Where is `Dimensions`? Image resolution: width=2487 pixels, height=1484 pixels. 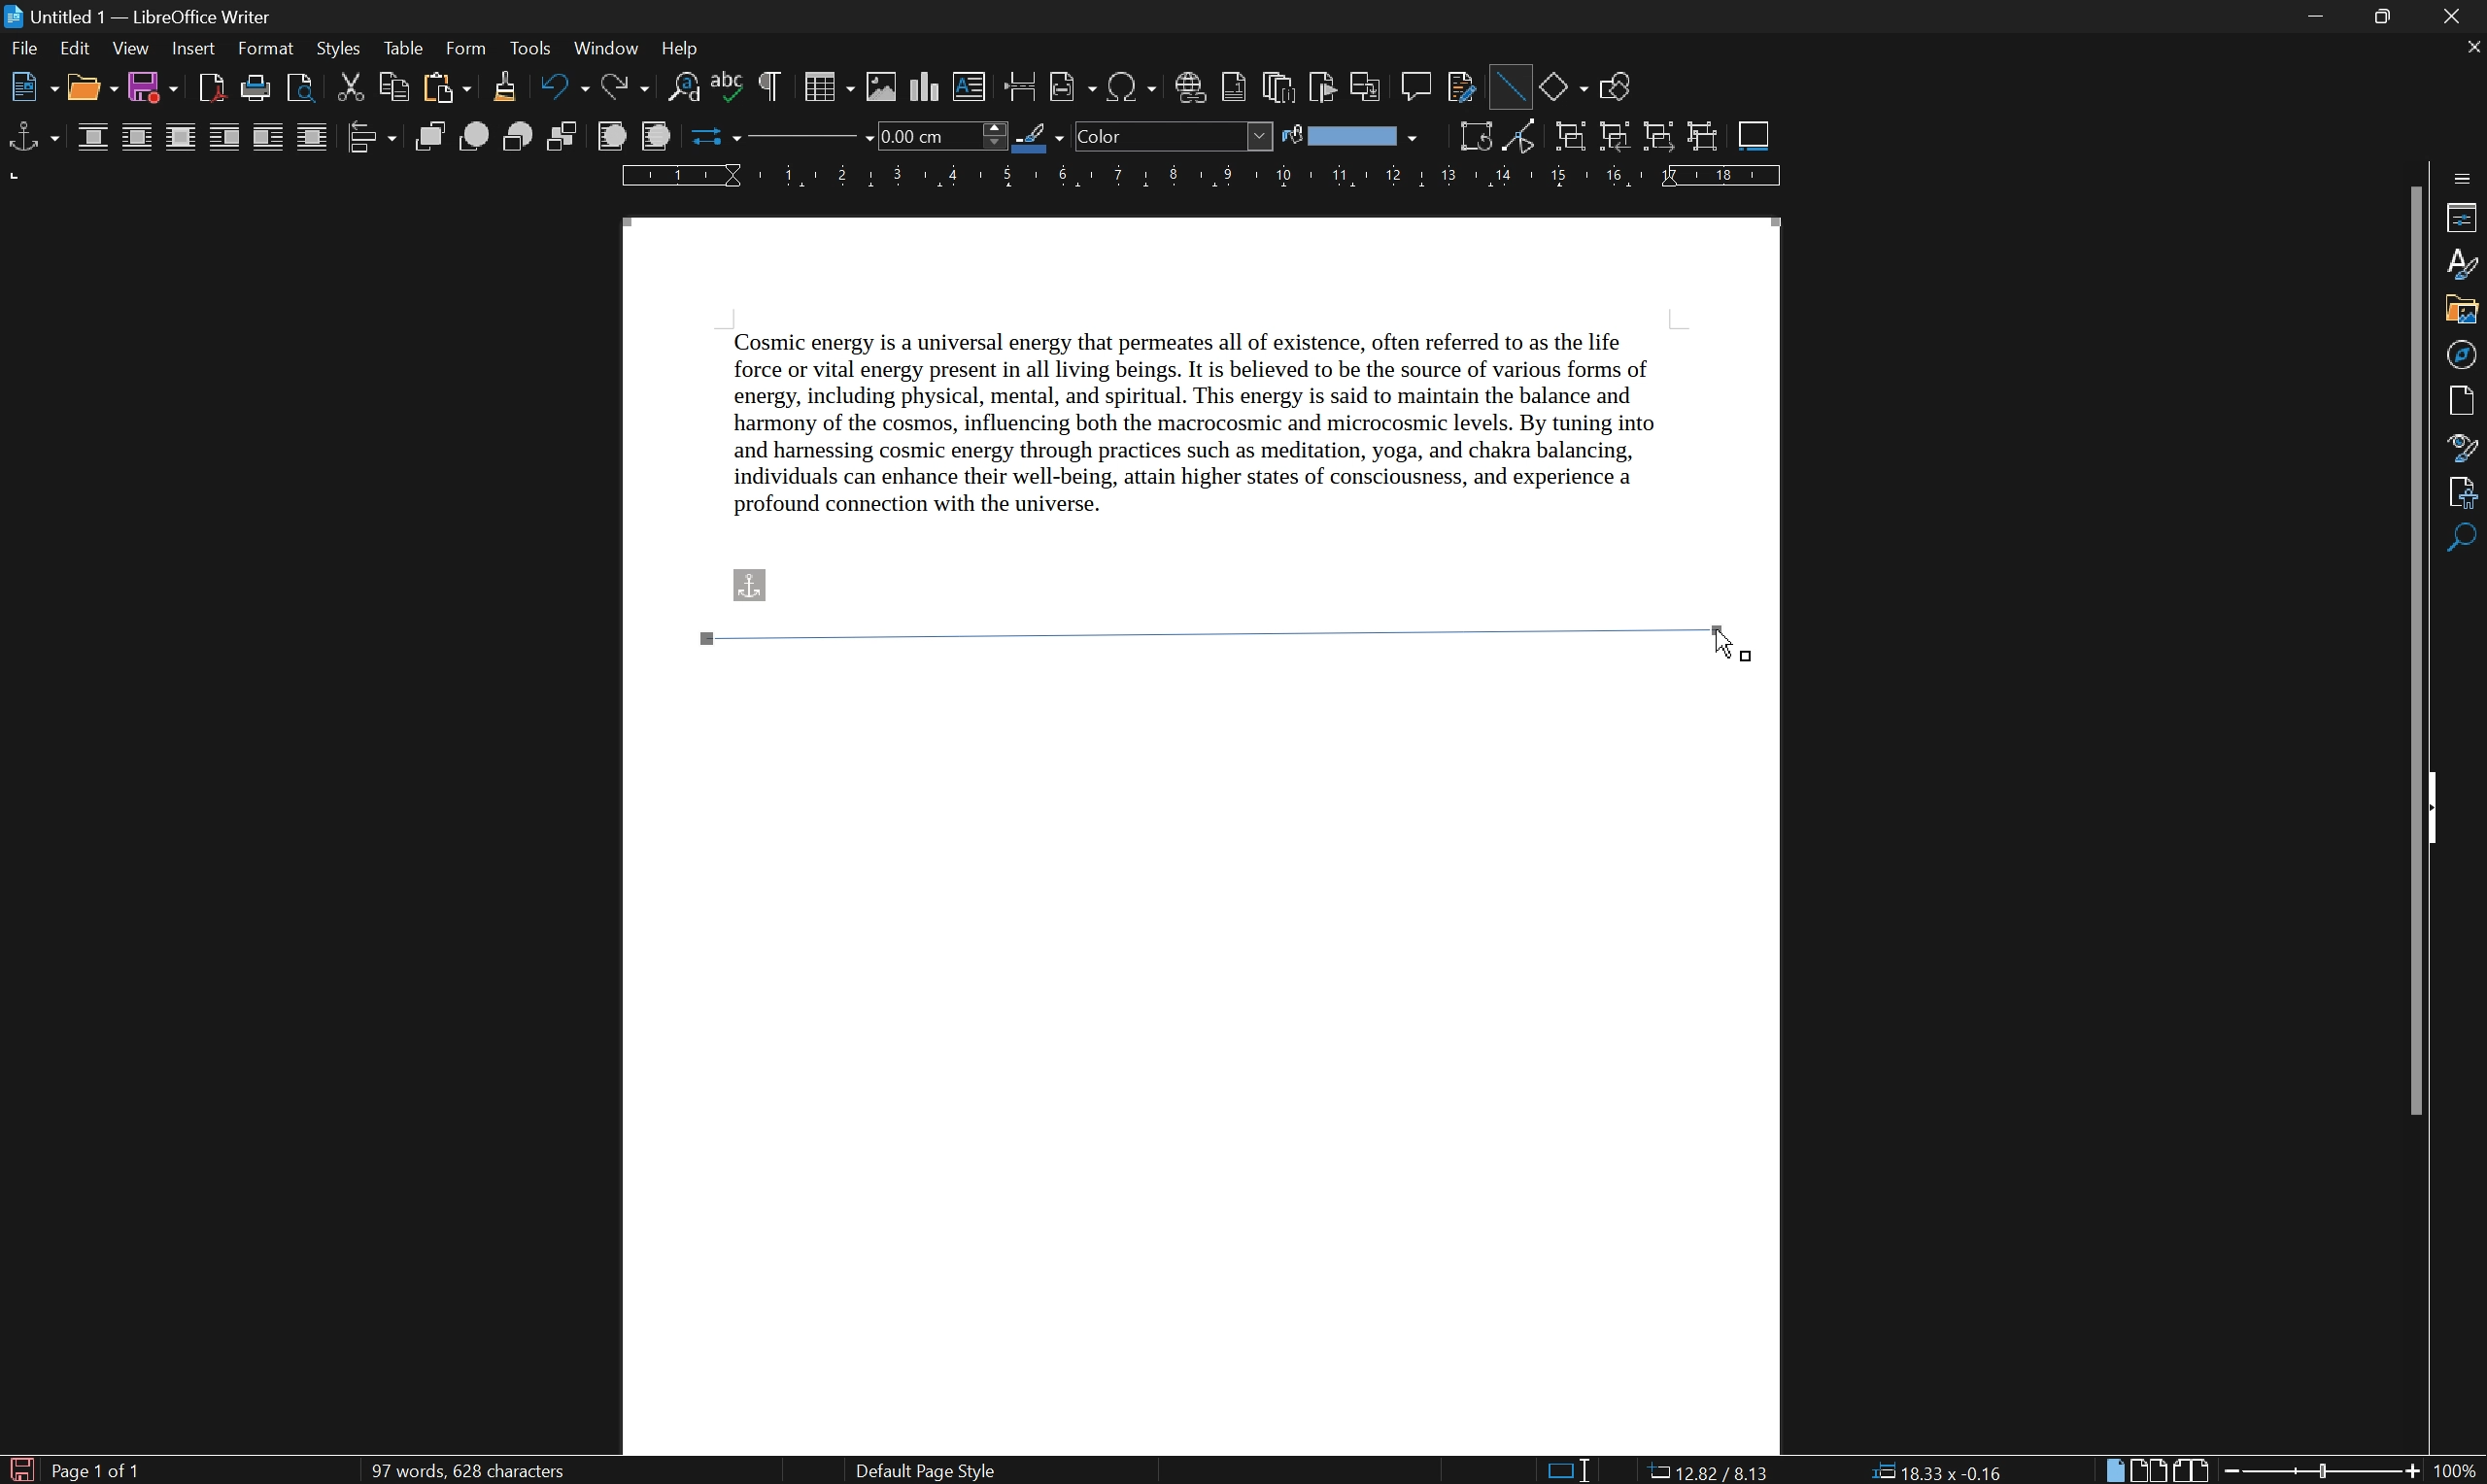 Dimensions is located at coordinates (1937, 1470).